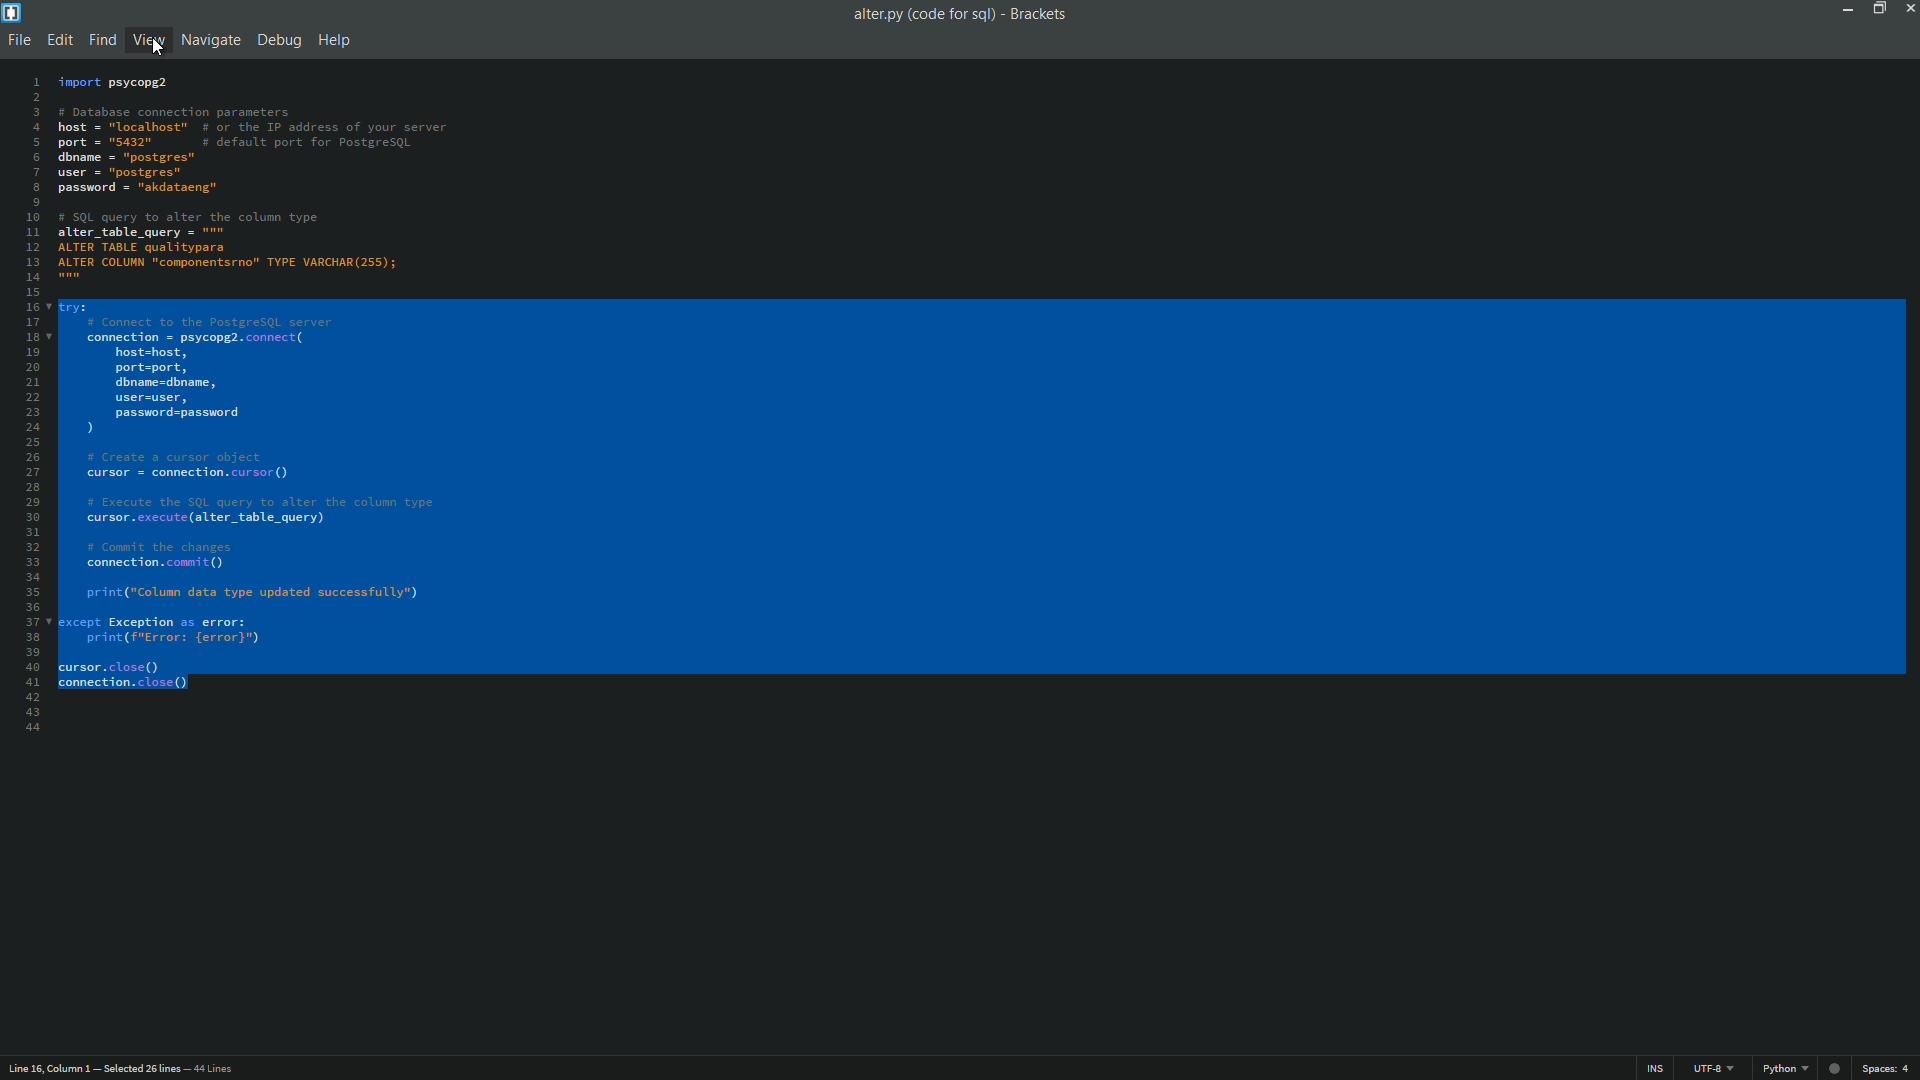 The image size is (1920, 1080). What do you see at coordinates (29, 403) in the screenshot?
I see `line numbers` at bounding box center [29, 403].